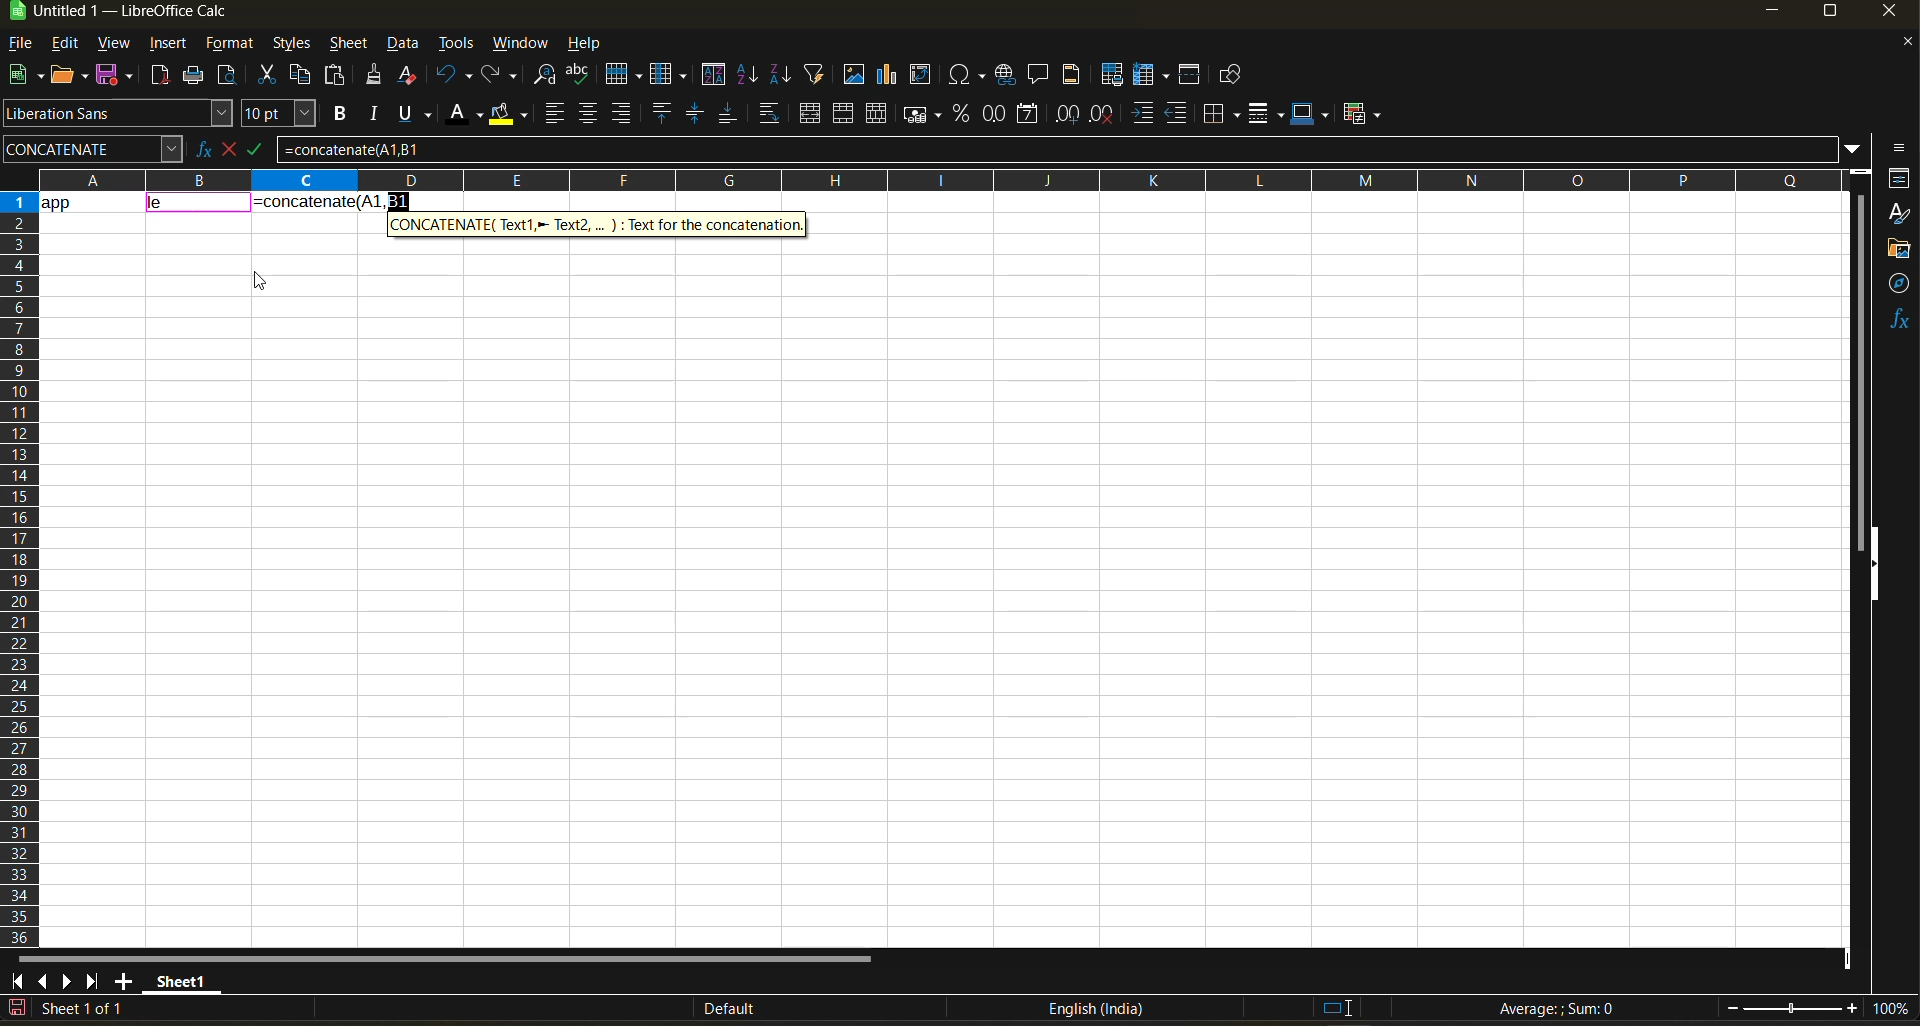  I want to click on add decimal place, so click(1067, 115).